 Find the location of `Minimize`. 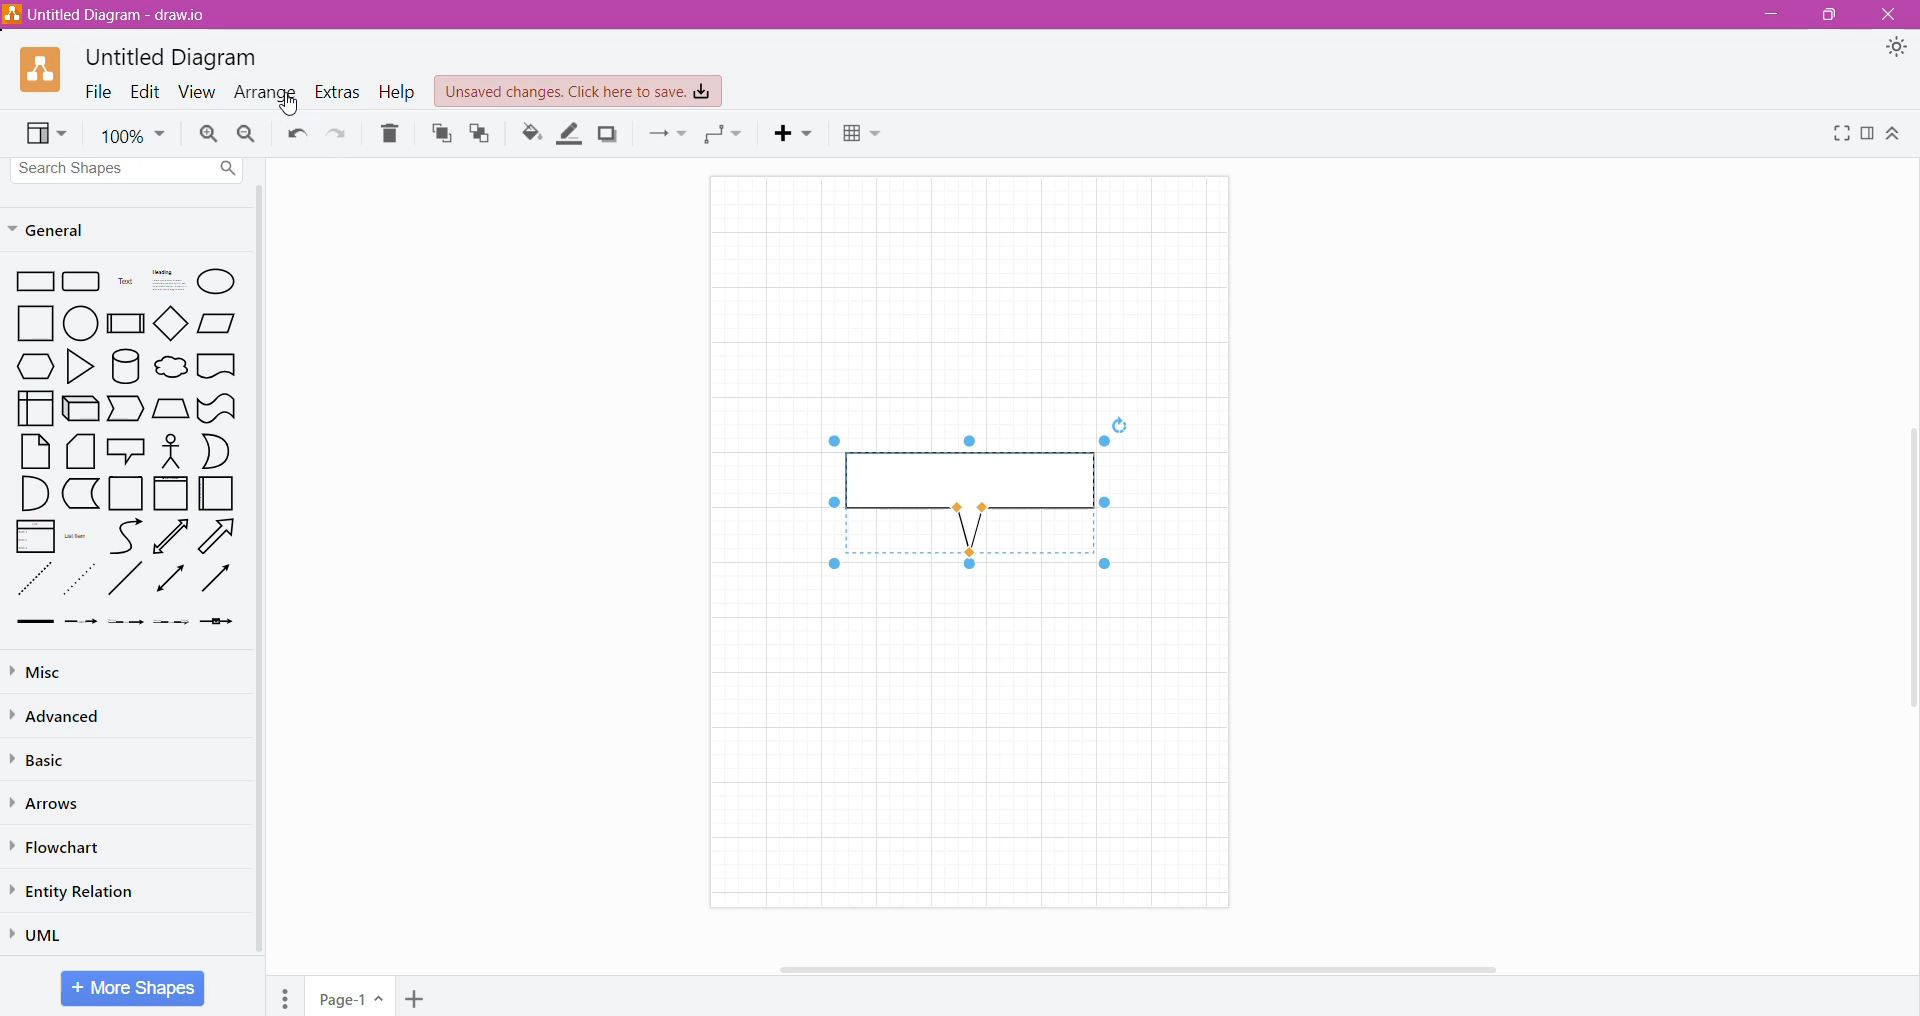

Minimize is located at coordinates (1768, 15).